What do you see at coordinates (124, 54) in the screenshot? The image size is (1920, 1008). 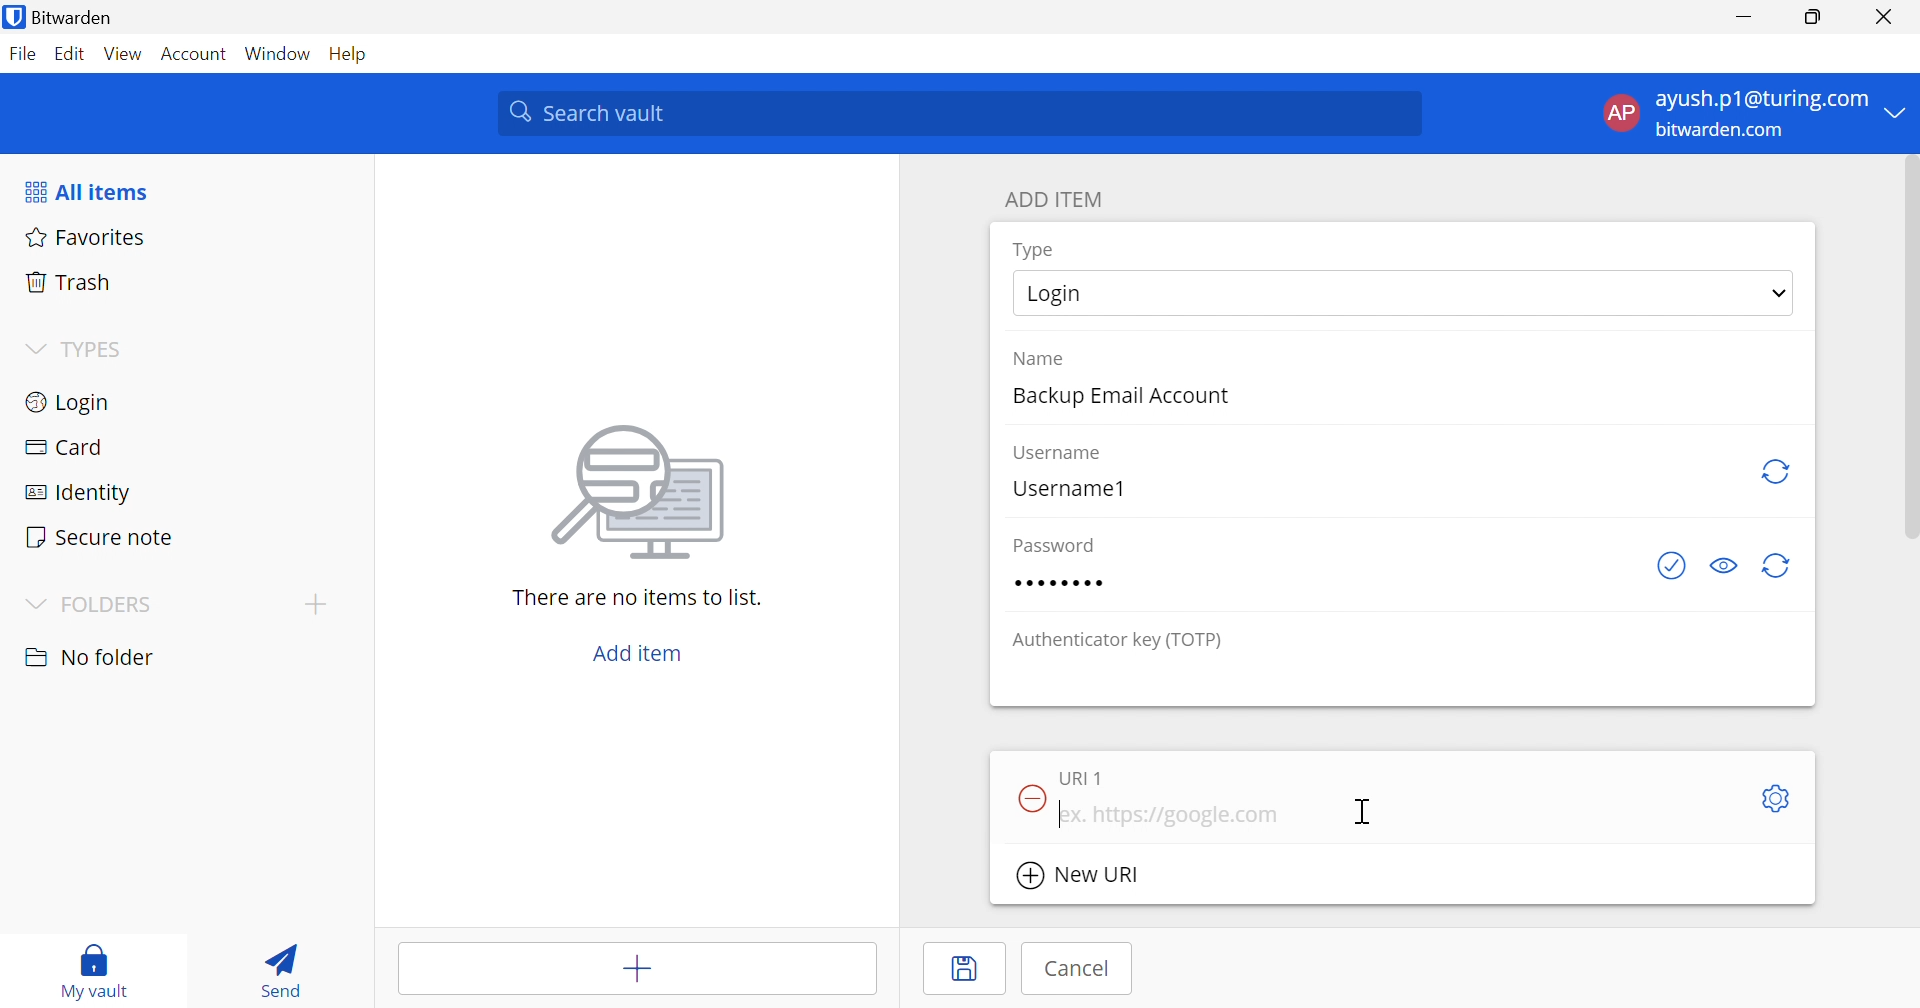 I see `View` at bounding box center [124, 54].